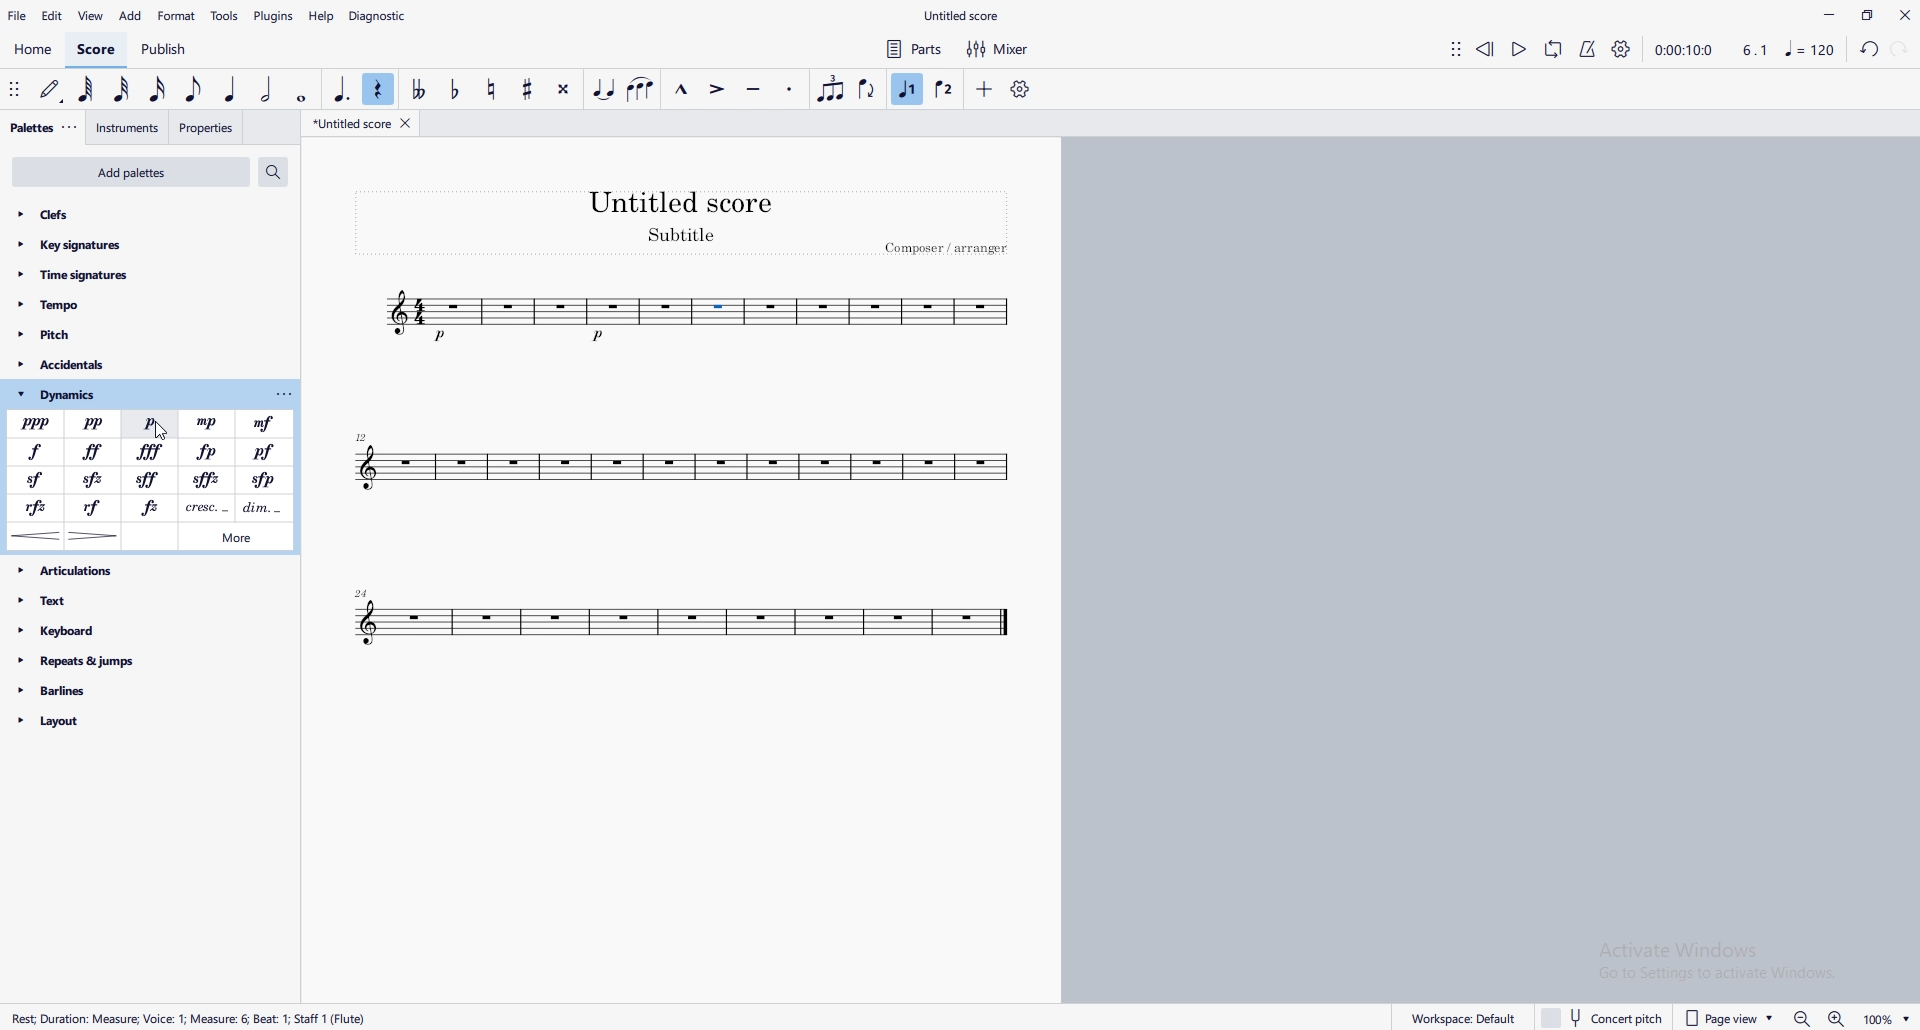  Describe the element at coordinates (129, 304) in the screenshot. I see `tempo` at that location.